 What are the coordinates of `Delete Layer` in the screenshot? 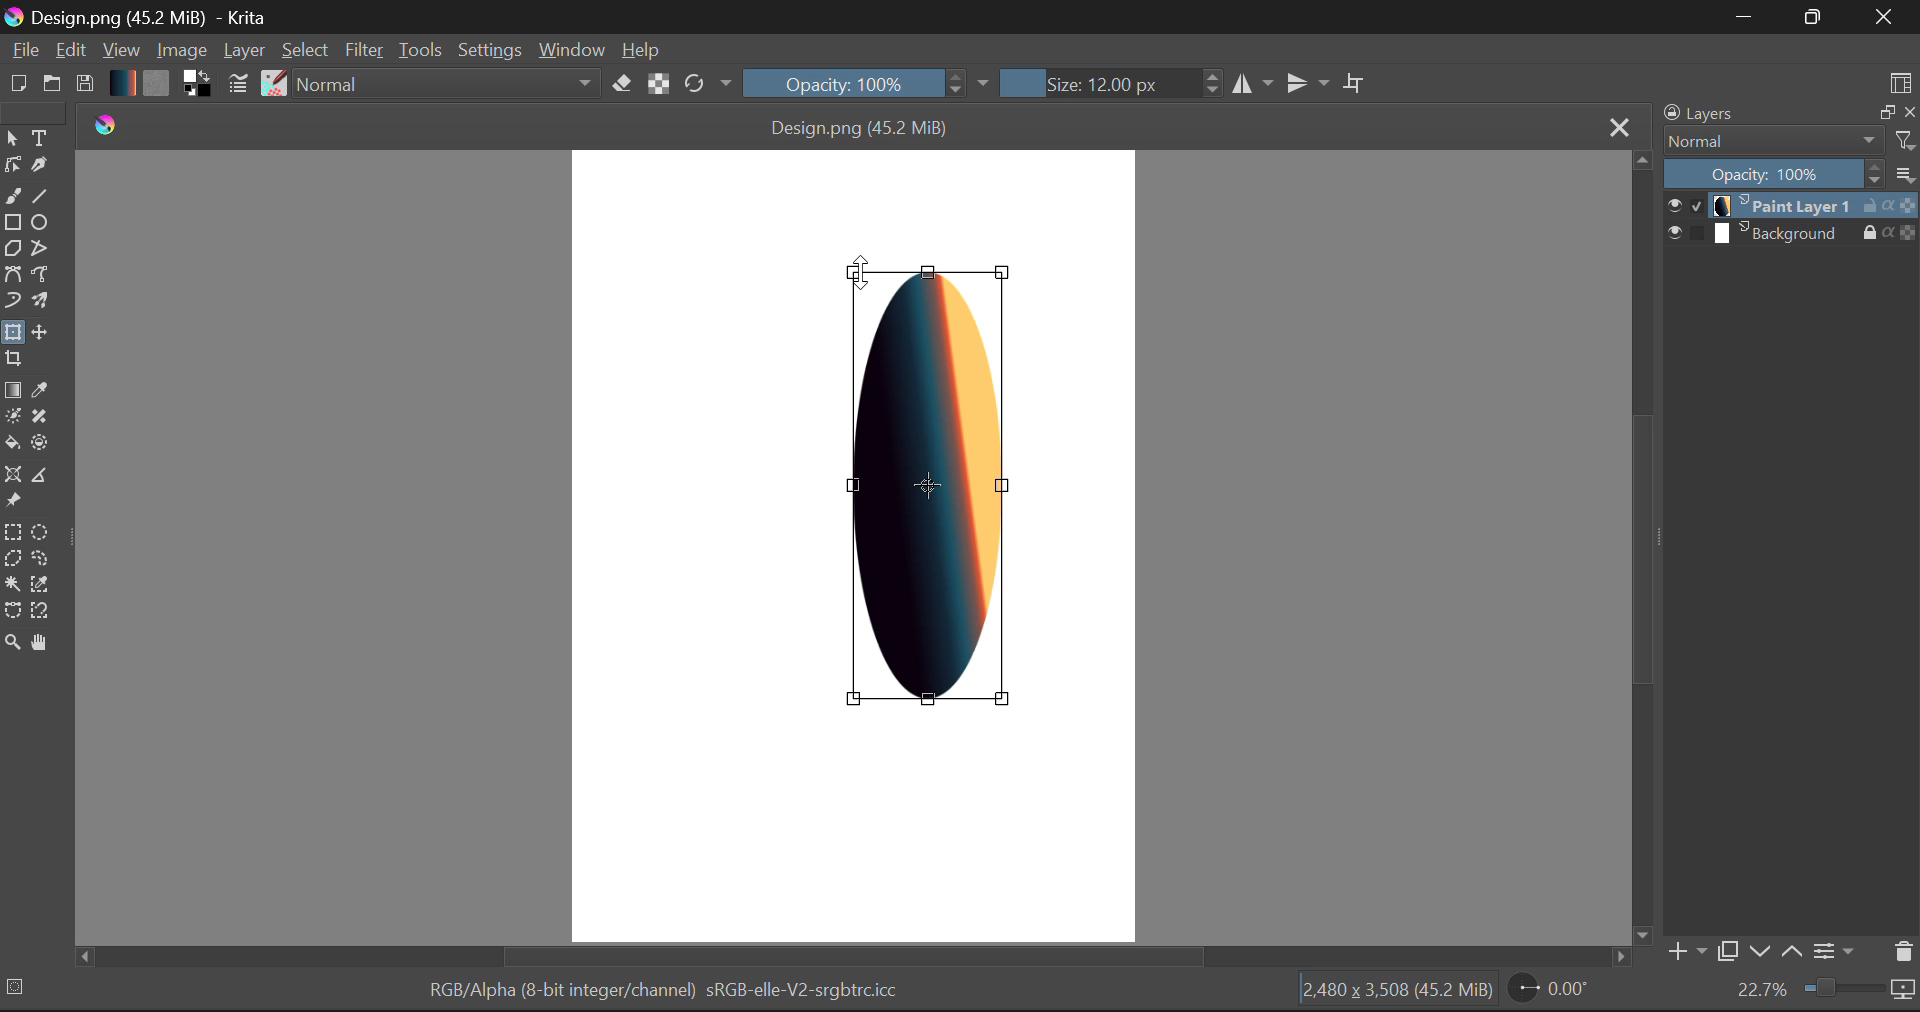 It's located at (1901, 951).